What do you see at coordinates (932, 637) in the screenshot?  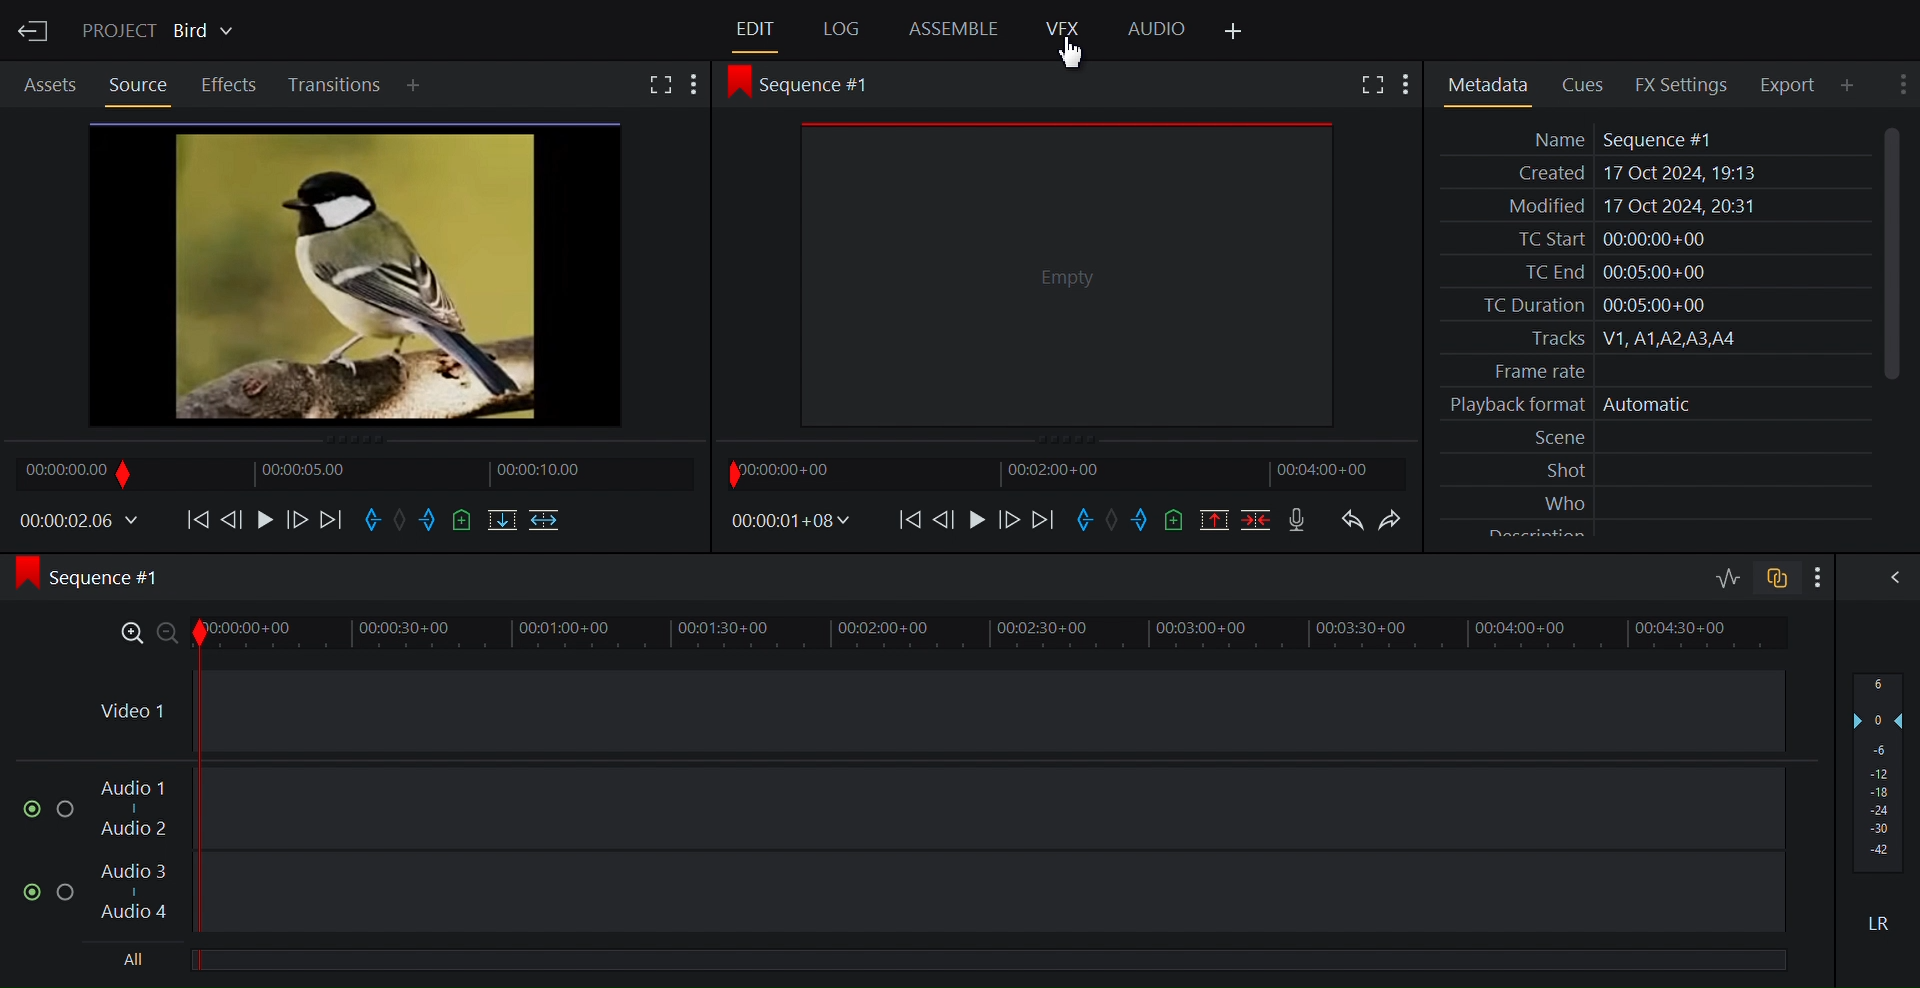 I see `Zoom Timeline` at bounding box center [932, 637].